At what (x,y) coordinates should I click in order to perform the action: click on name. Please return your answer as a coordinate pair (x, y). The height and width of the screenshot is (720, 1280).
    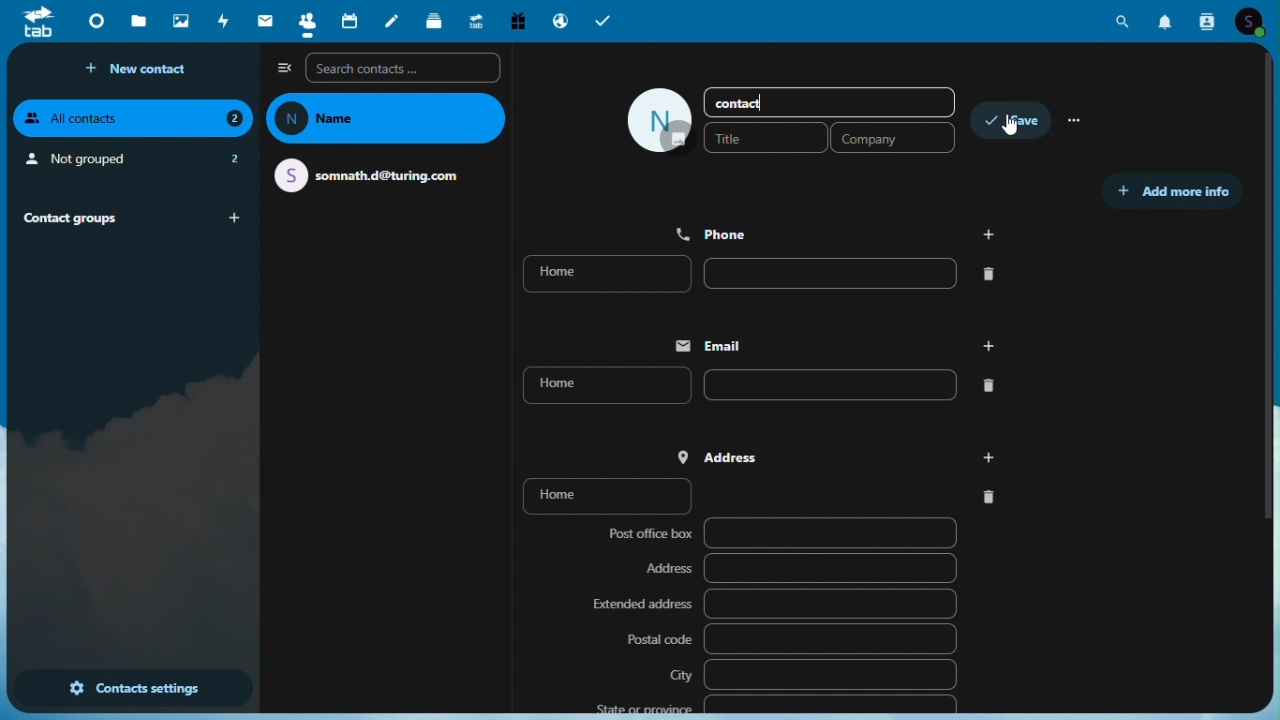
    Looking at the image, I should click on (388, 119).